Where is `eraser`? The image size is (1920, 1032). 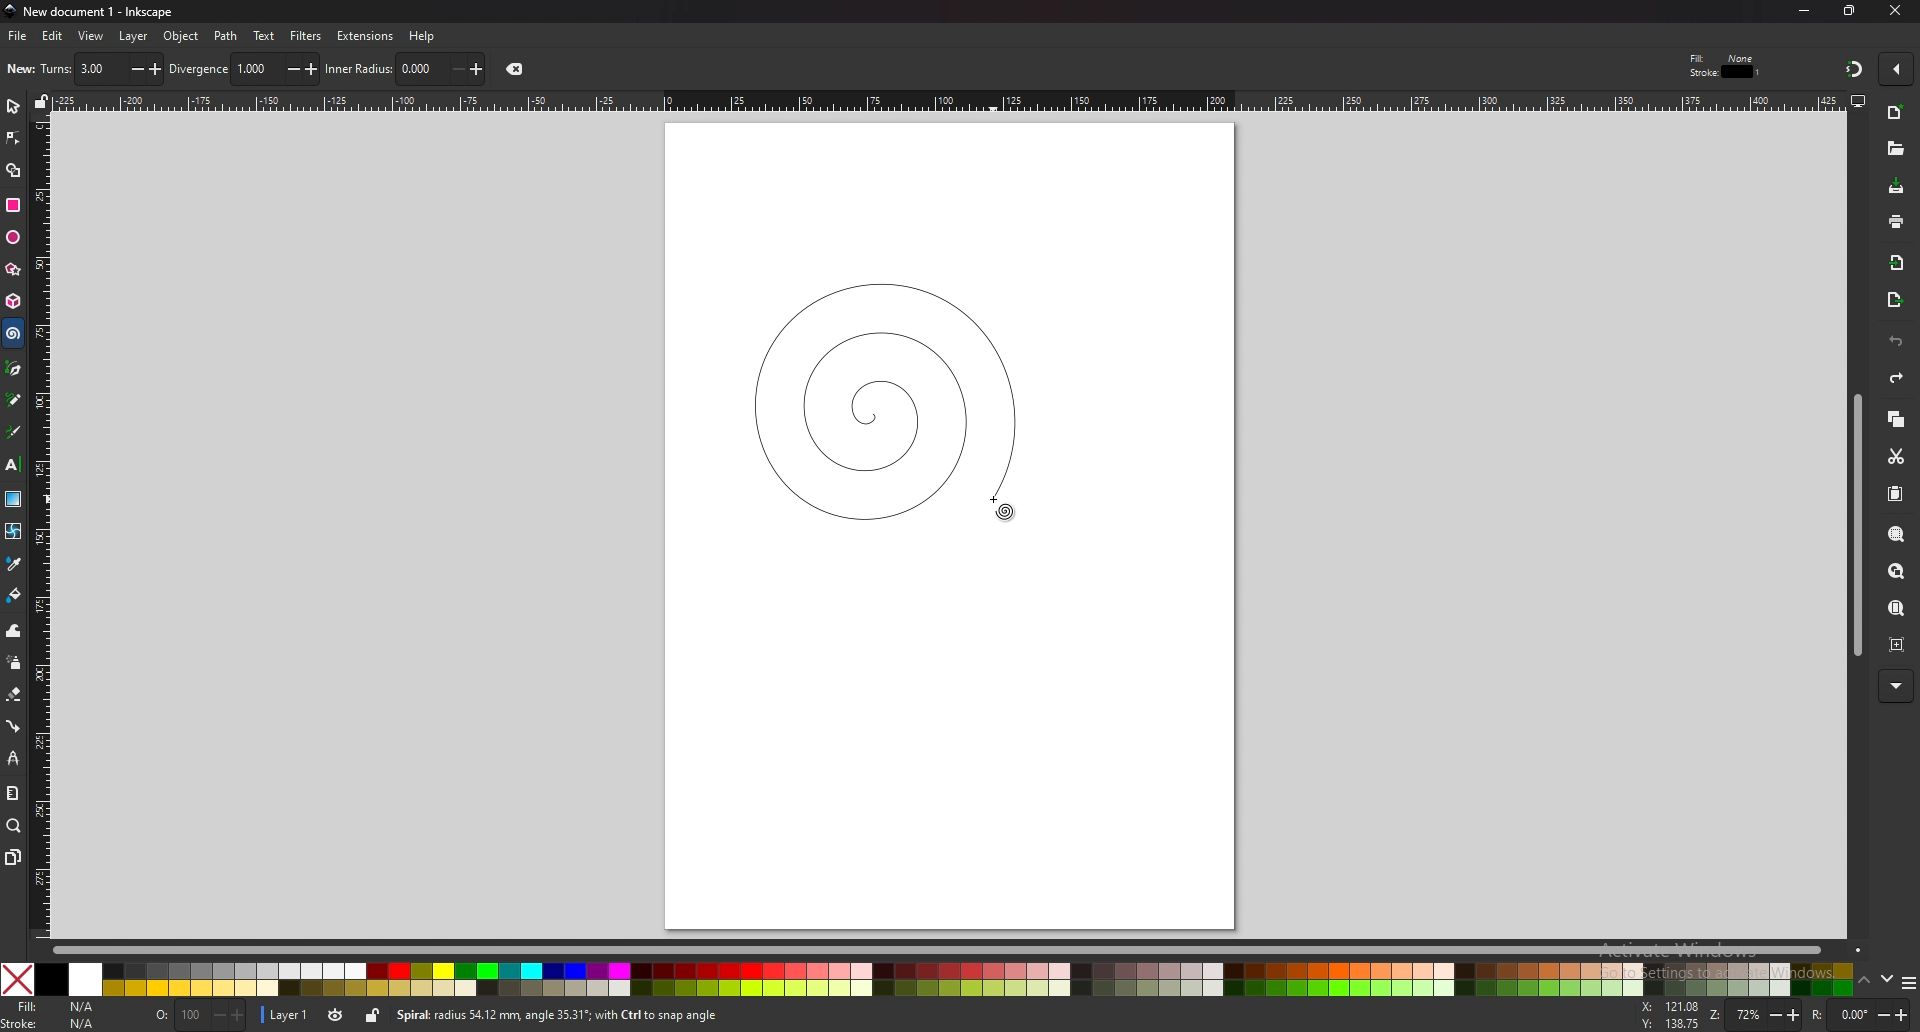 eraser is located at coordinates (14, 695).